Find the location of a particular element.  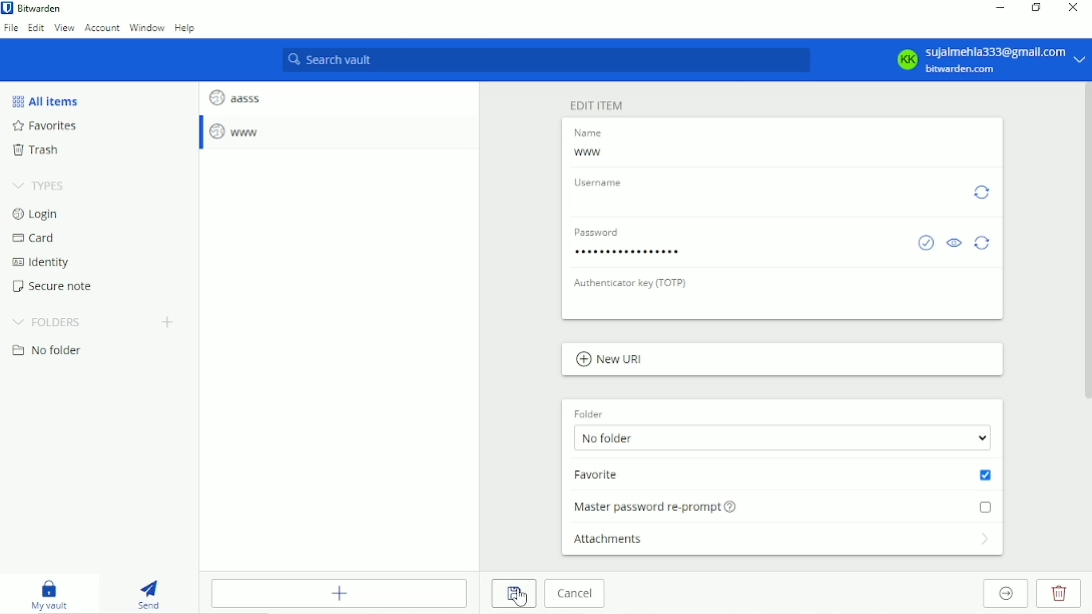

All items is located at coordinates (44, 100).